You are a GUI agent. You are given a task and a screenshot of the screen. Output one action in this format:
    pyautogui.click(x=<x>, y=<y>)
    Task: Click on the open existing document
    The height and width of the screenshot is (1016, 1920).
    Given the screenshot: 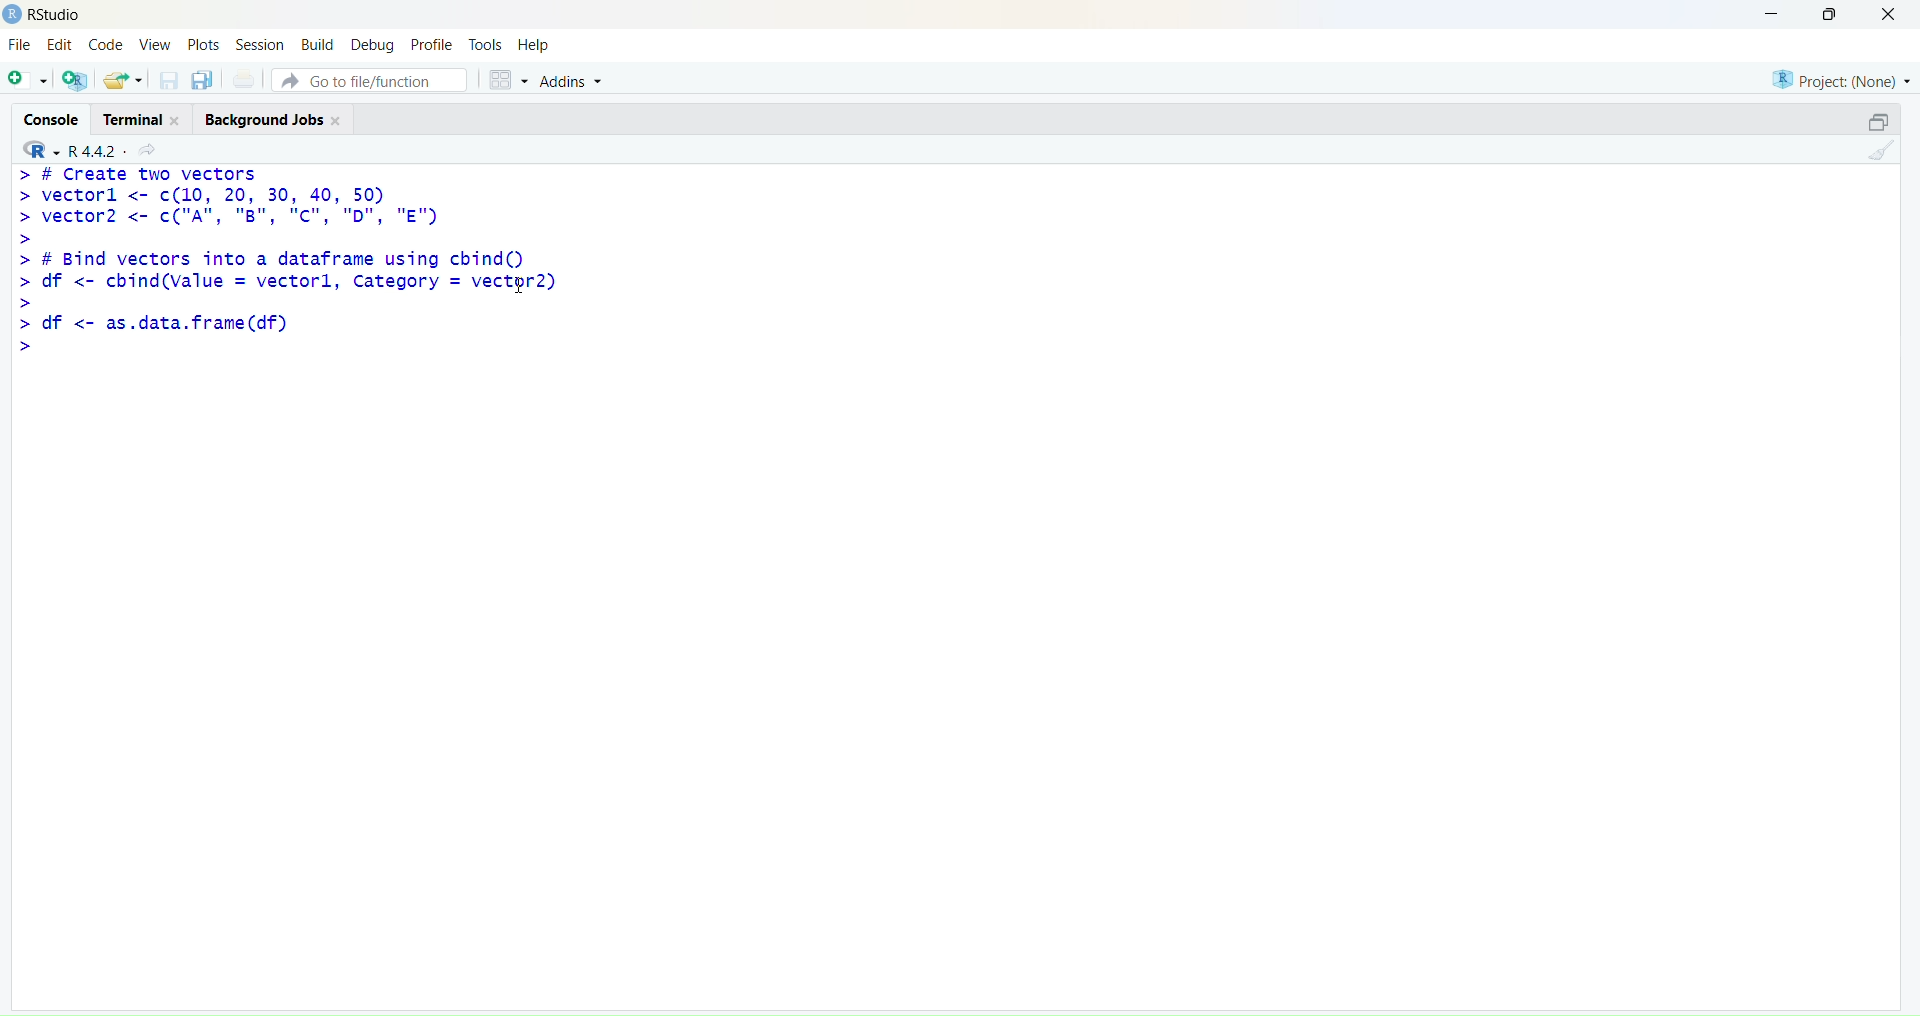 What is the action you would take?
    pyautogui.click(x=123, y=81)
    